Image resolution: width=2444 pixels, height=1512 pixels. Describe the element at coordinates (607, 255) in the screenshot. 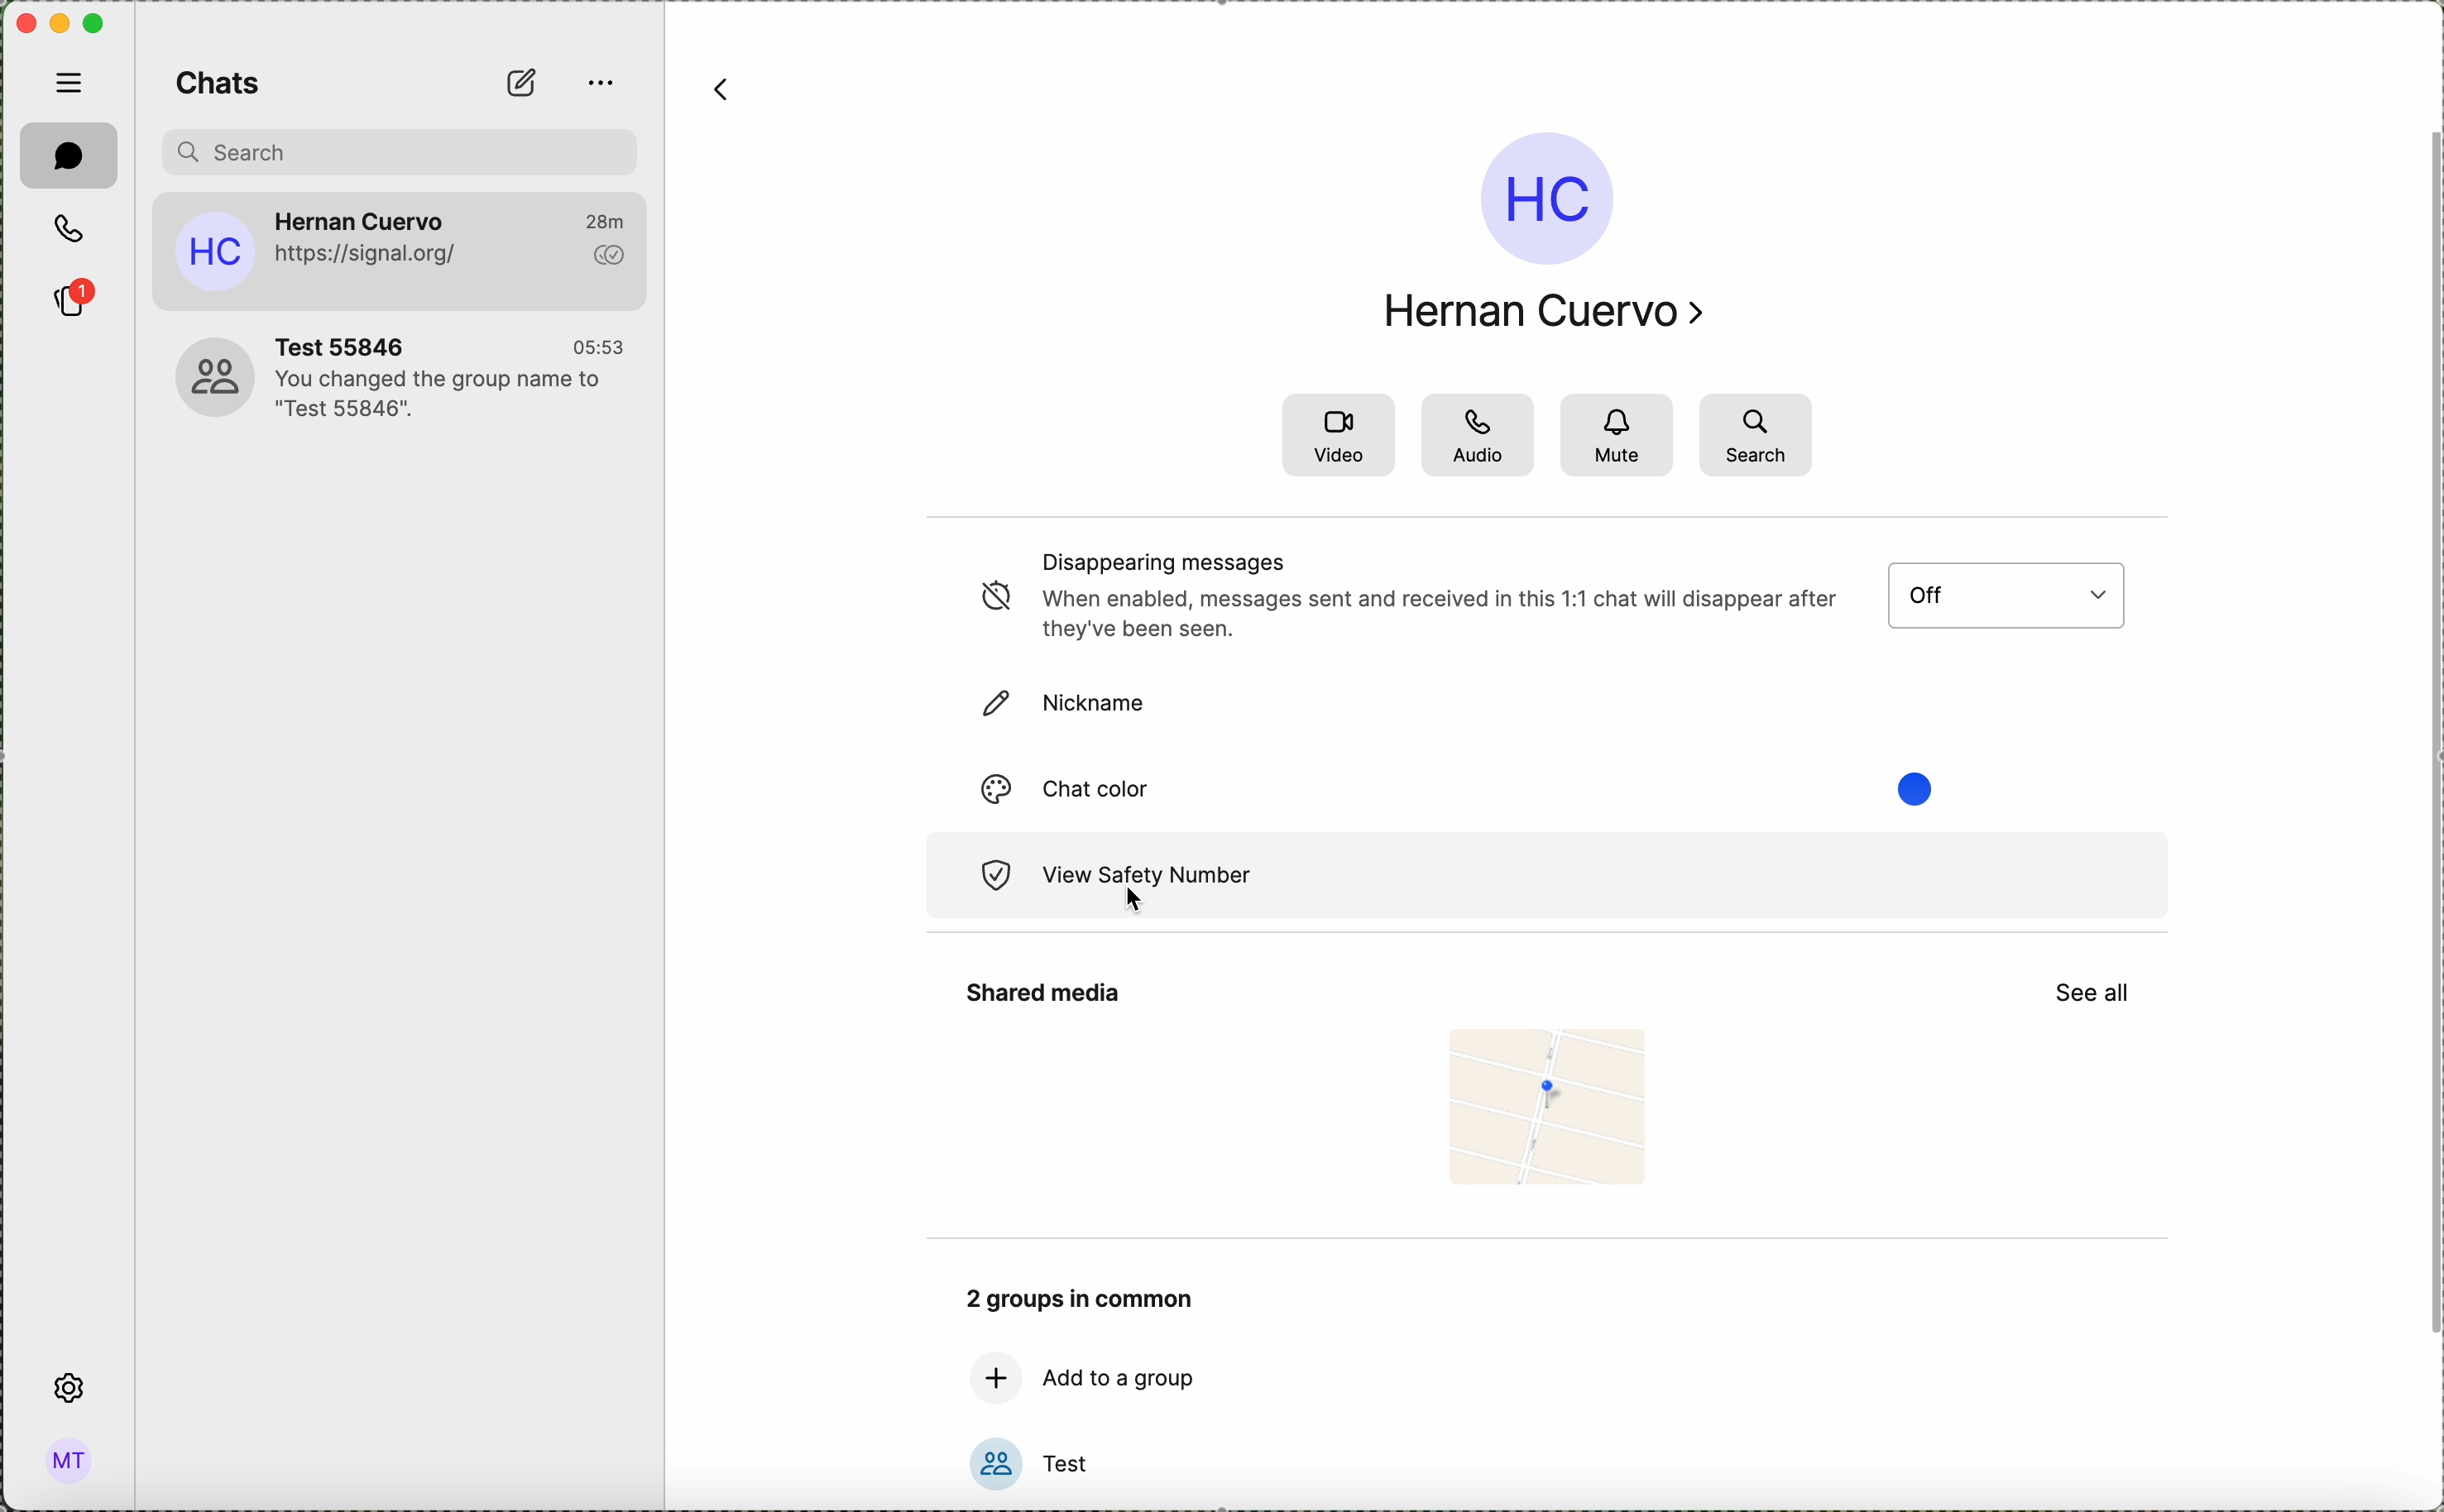

I see `seen` at that location.